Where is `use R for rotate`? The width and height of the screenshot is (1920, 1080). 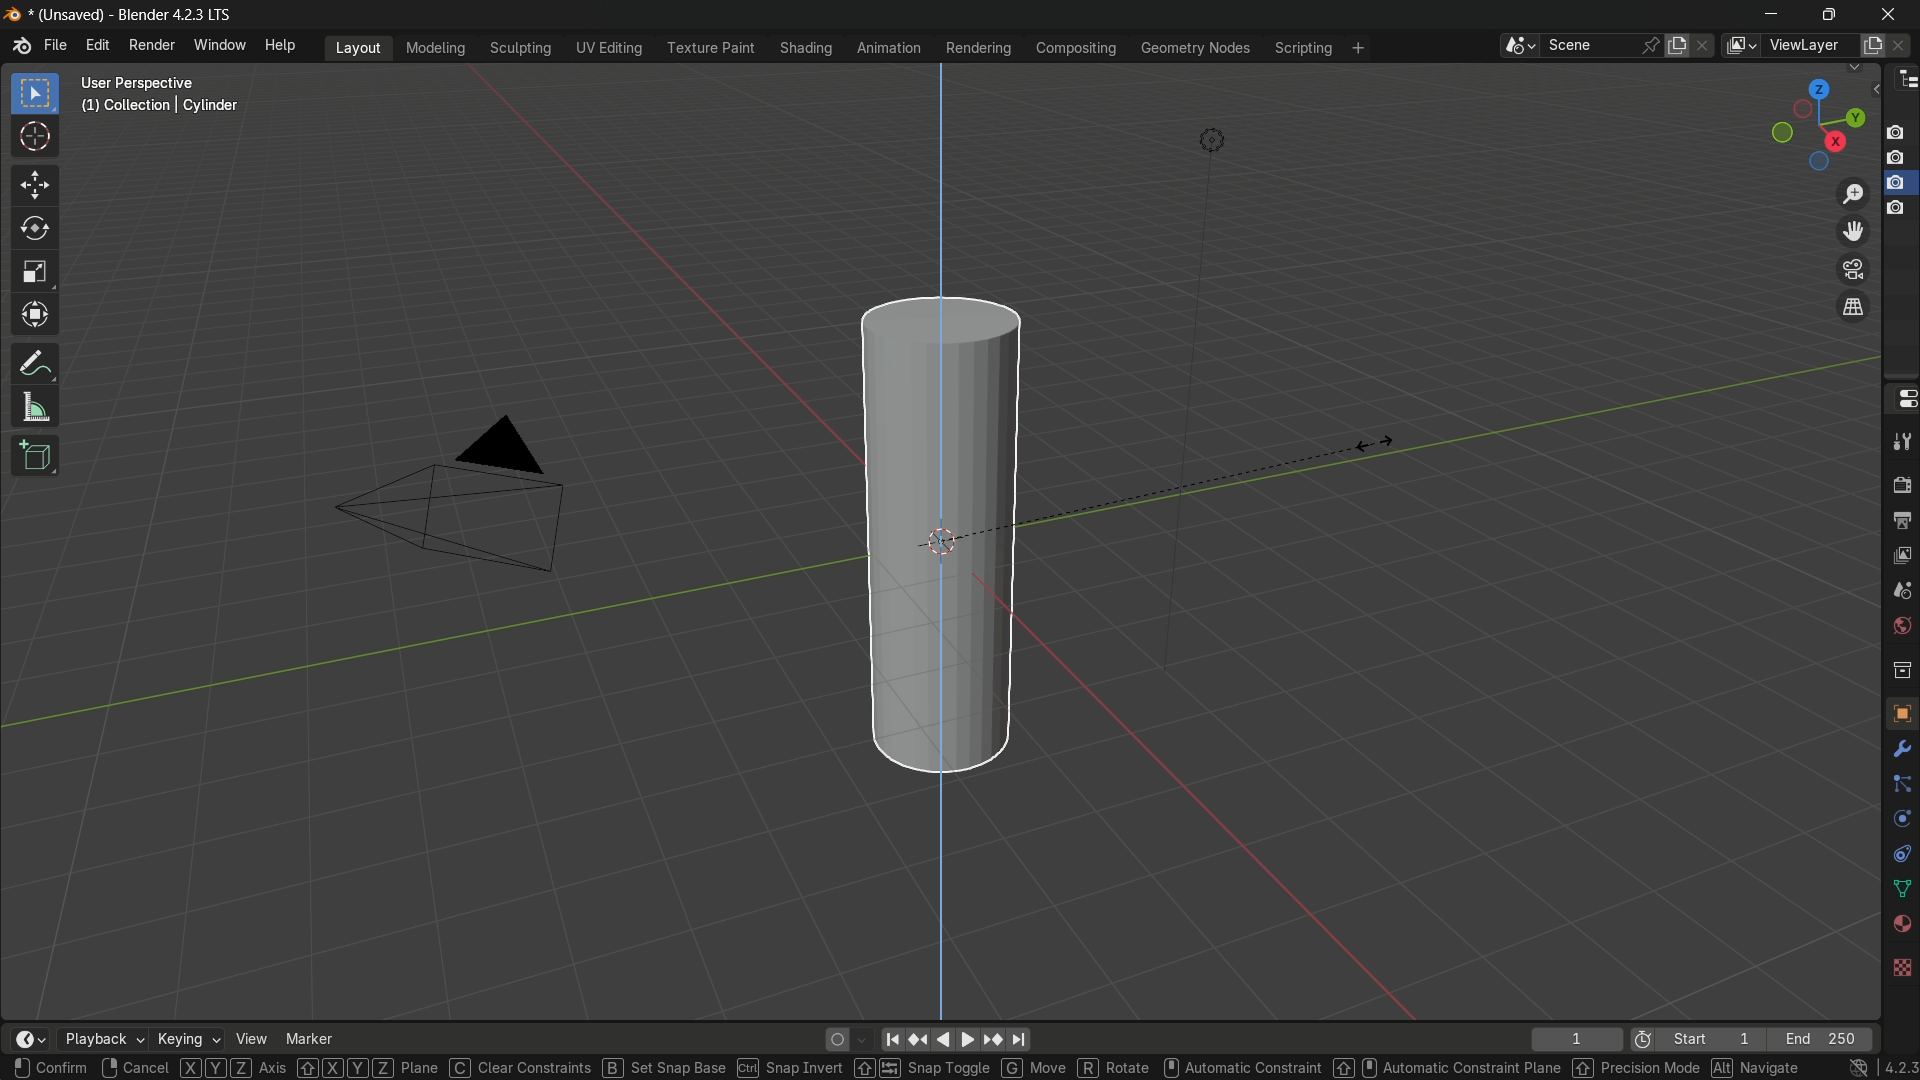 use R for rotate is located at coordinates (1114, 1068).